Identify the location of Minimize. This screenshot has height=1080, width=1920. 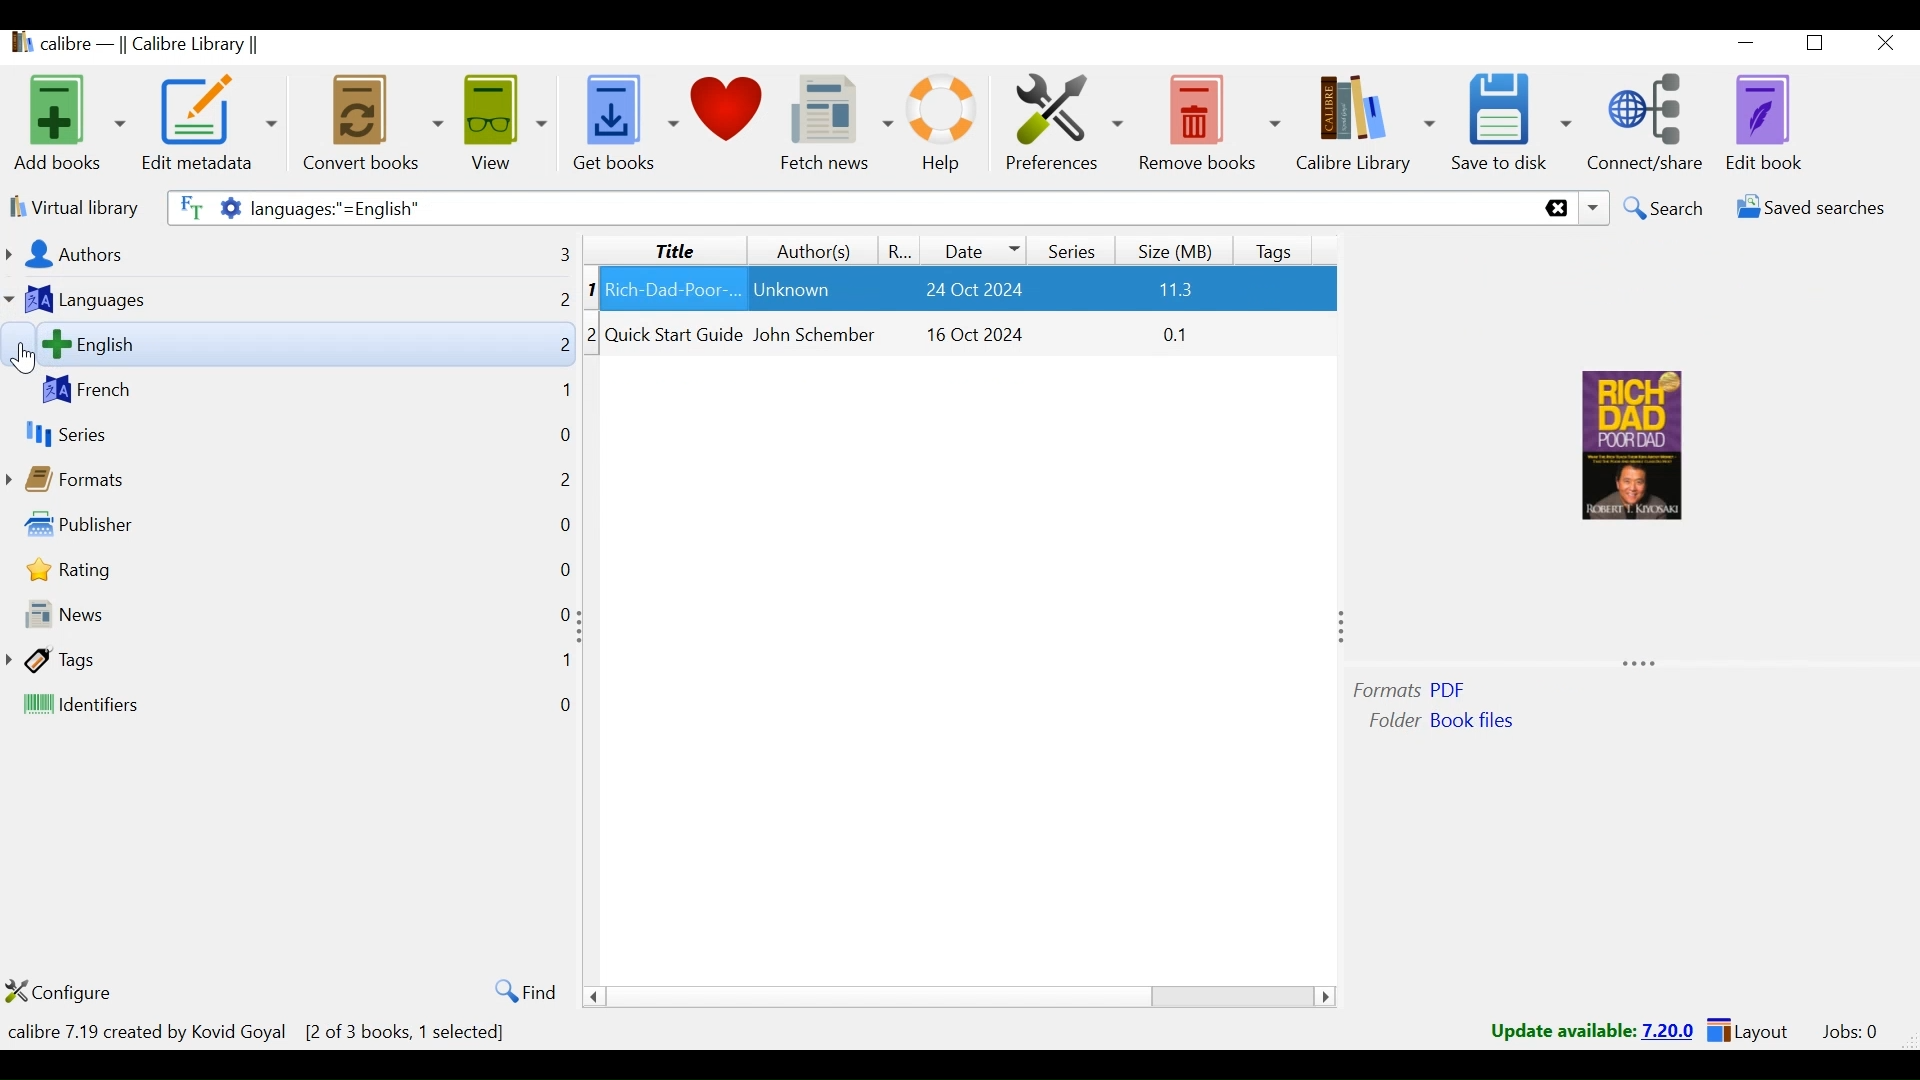
(1749, 46).